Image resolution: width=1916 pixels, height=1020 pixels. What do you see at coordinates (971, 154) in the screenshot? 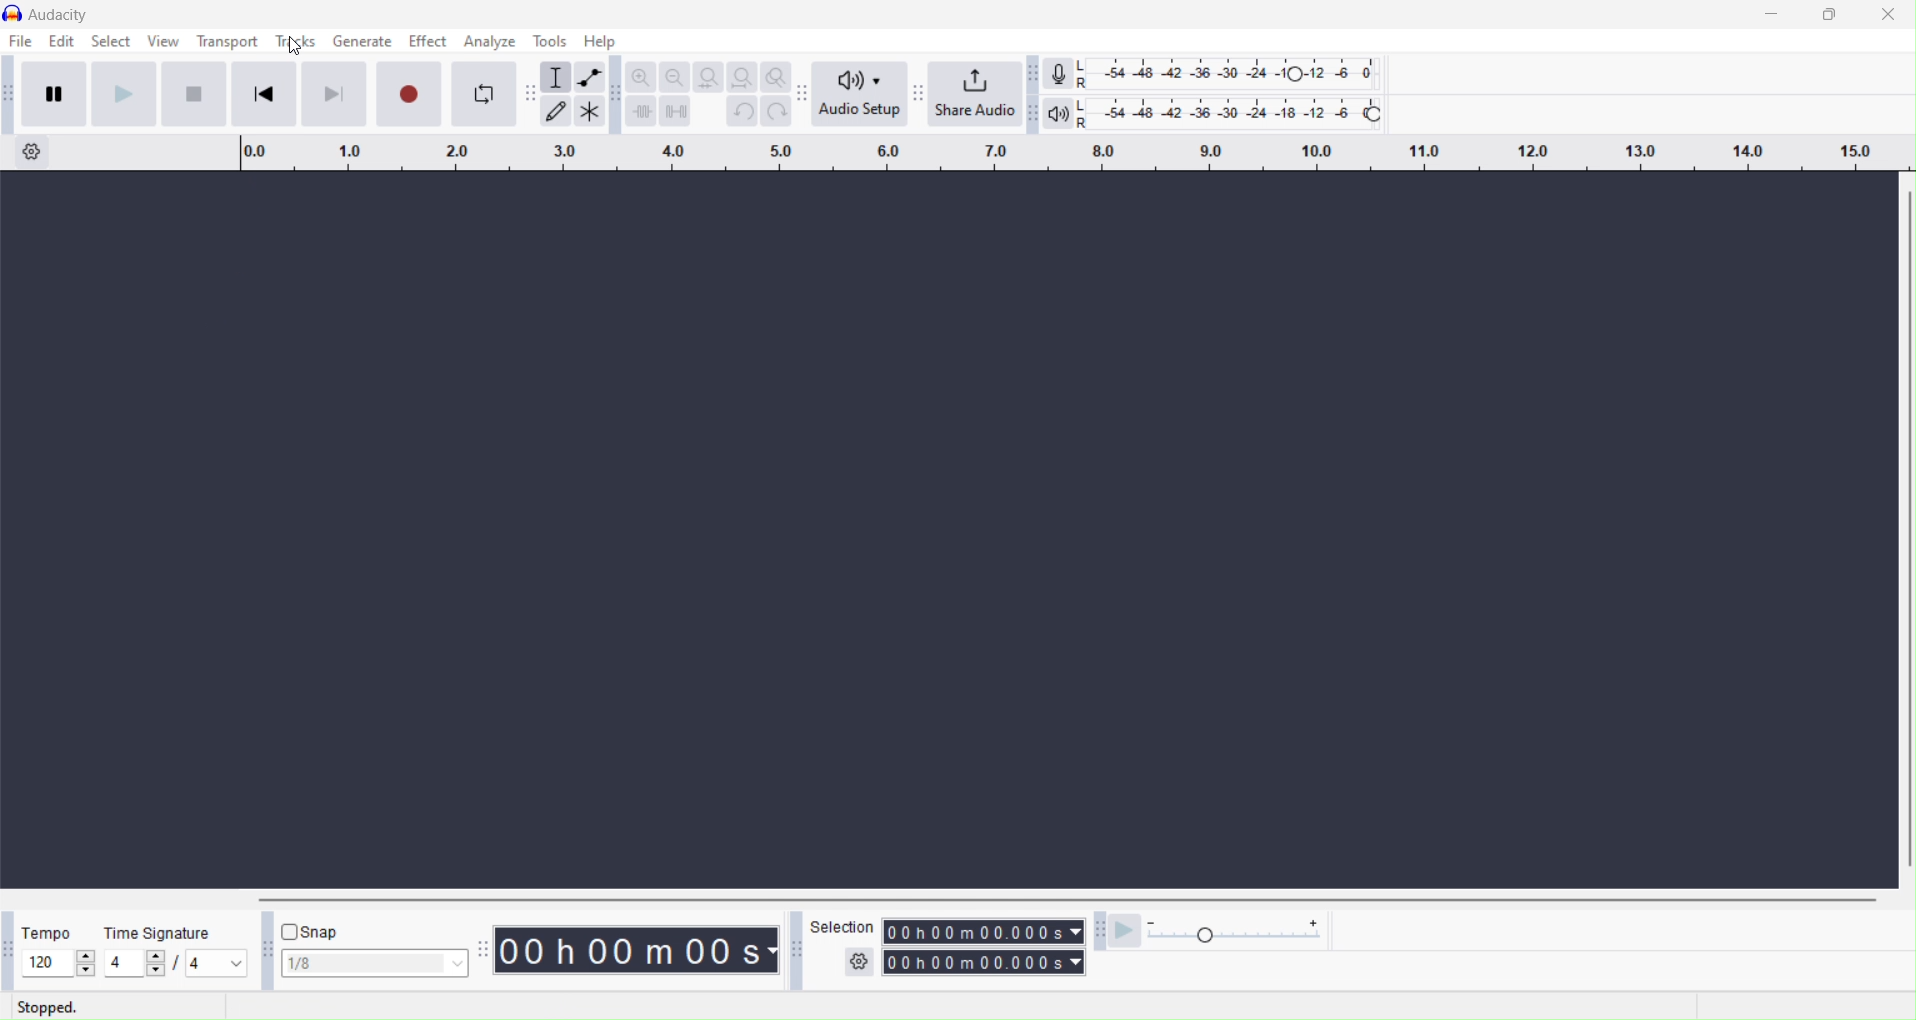
I see `Click and drag to define a lopping region` at bounding box center [971, 154].